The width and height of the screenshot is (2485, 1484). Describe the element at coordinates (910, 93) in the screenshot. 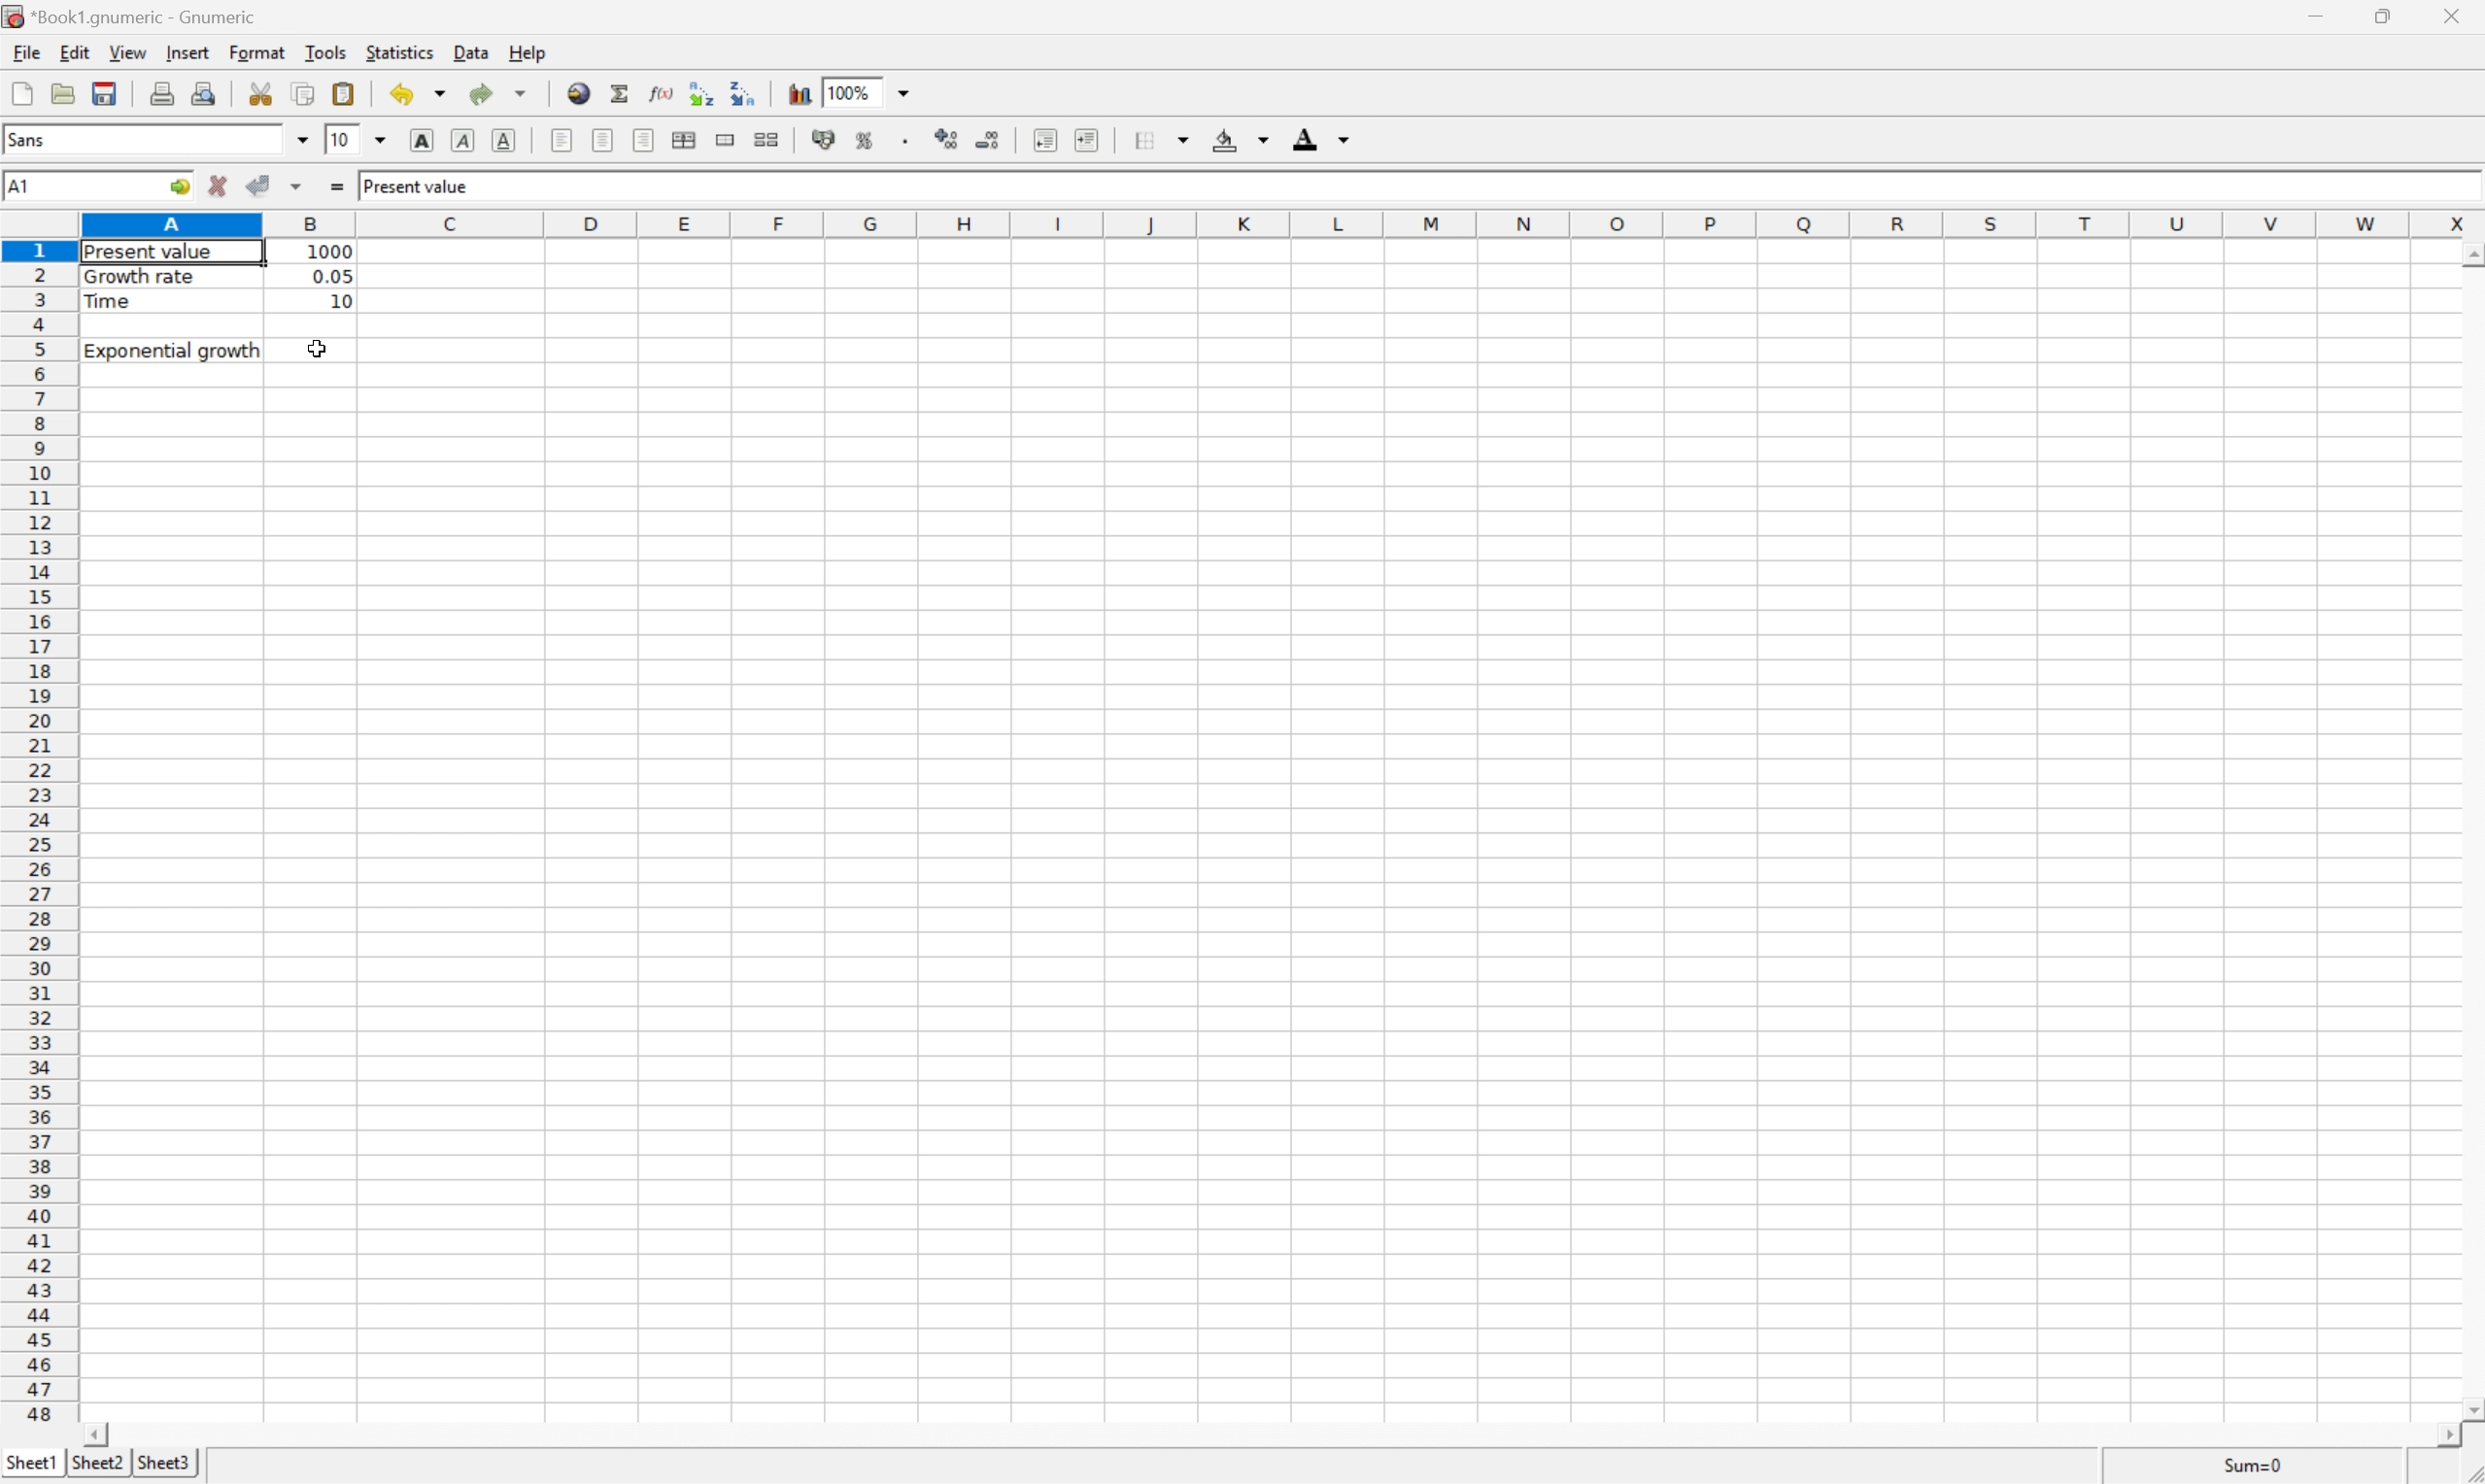

I see `Drop Down` at that location.